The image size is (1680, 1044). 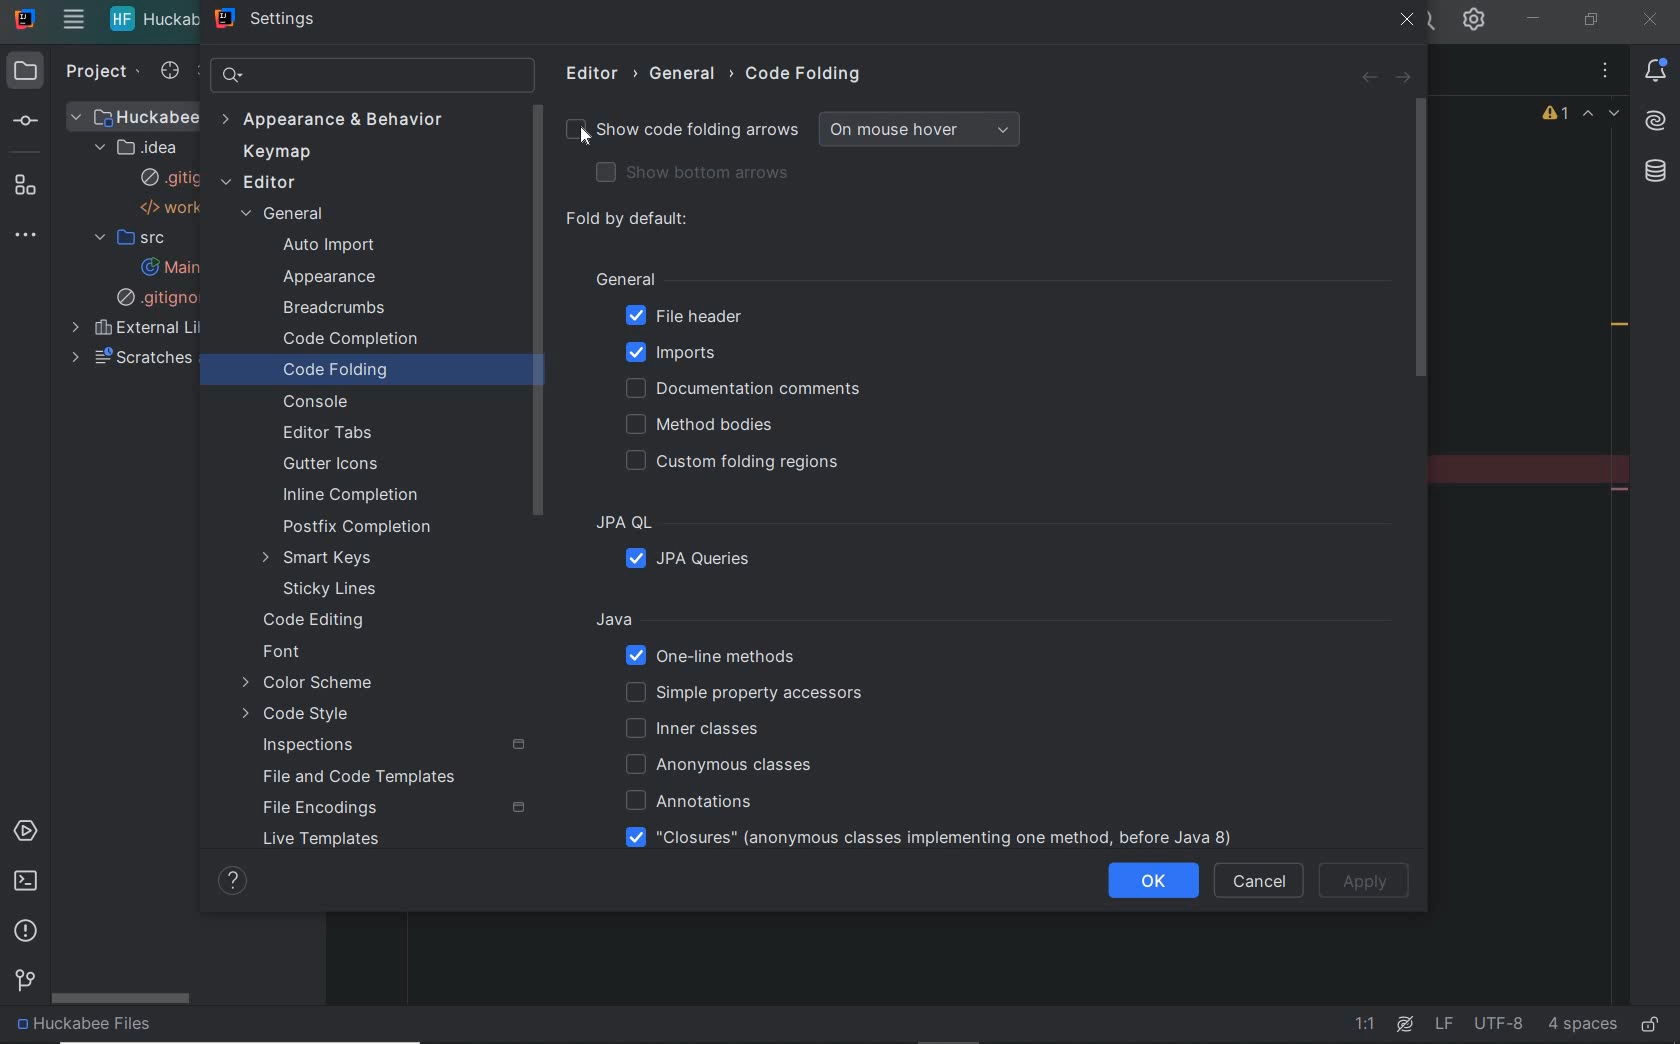 I want to click on settings, so click(x=1475, y=22).